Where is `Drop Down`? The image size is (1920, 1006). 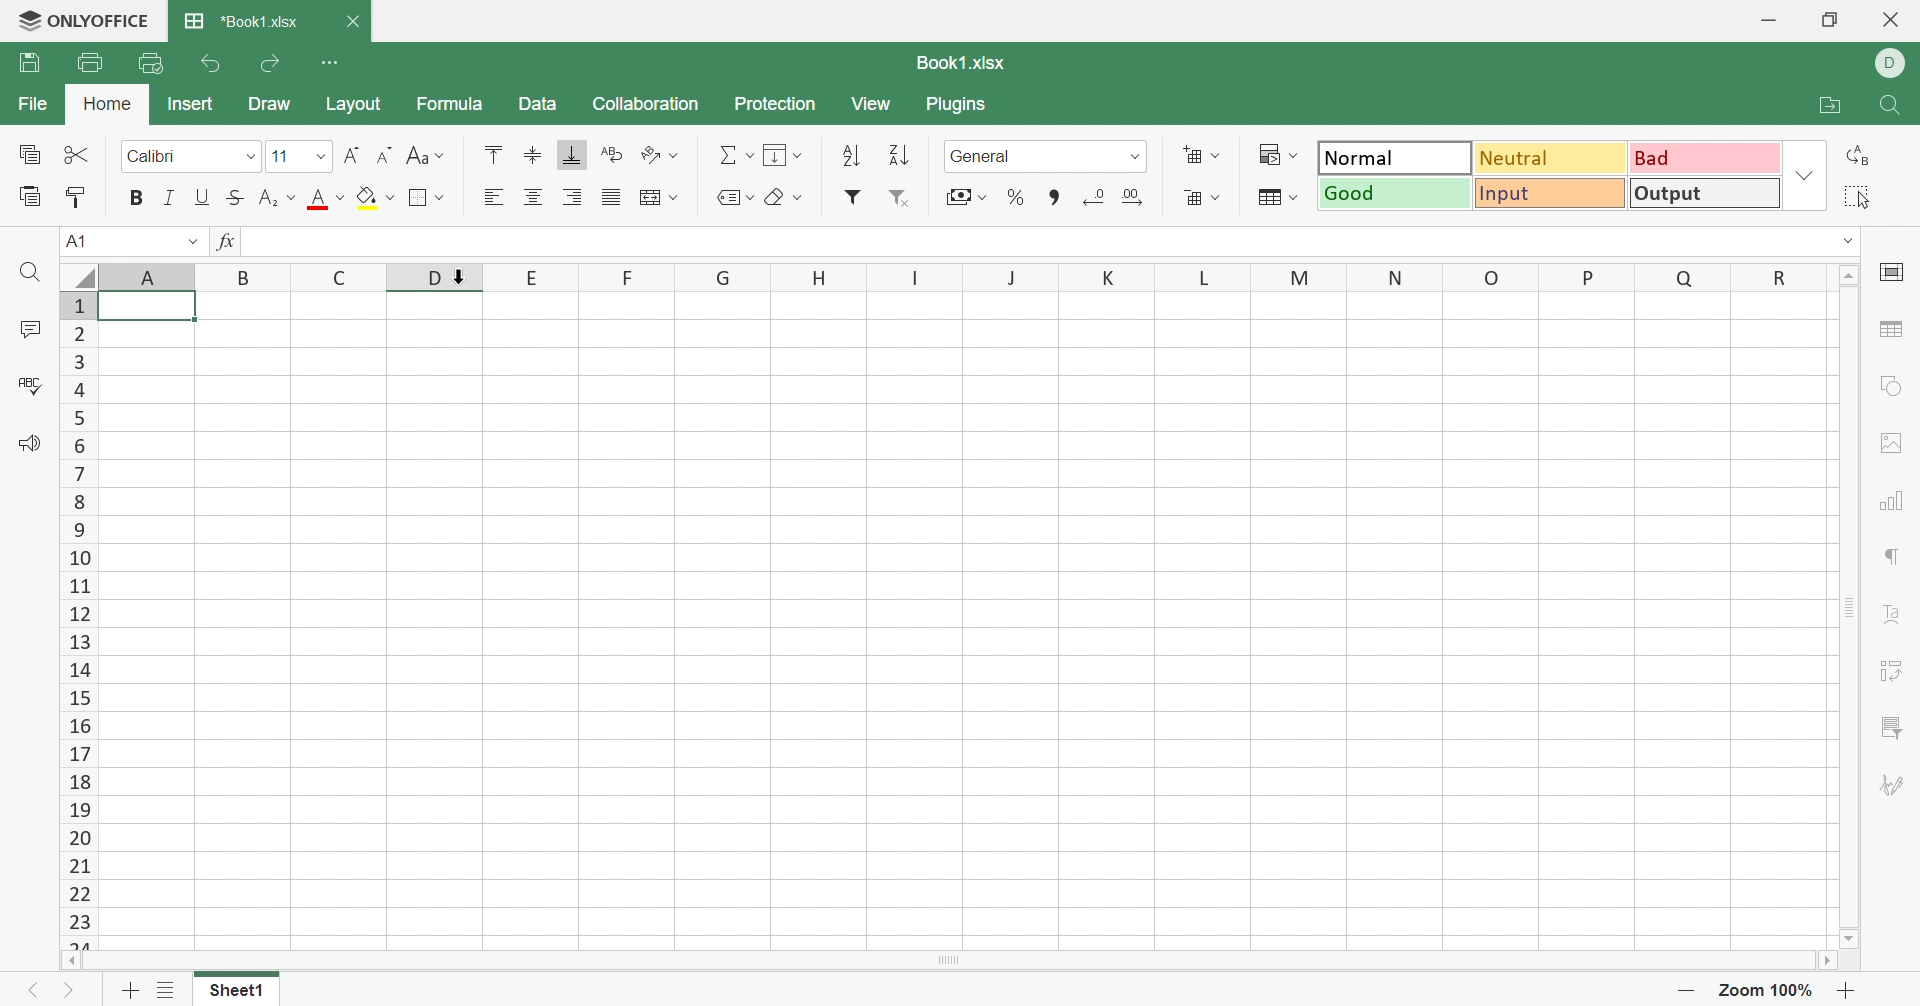 Drop Down is located at coordinates (192, 239).